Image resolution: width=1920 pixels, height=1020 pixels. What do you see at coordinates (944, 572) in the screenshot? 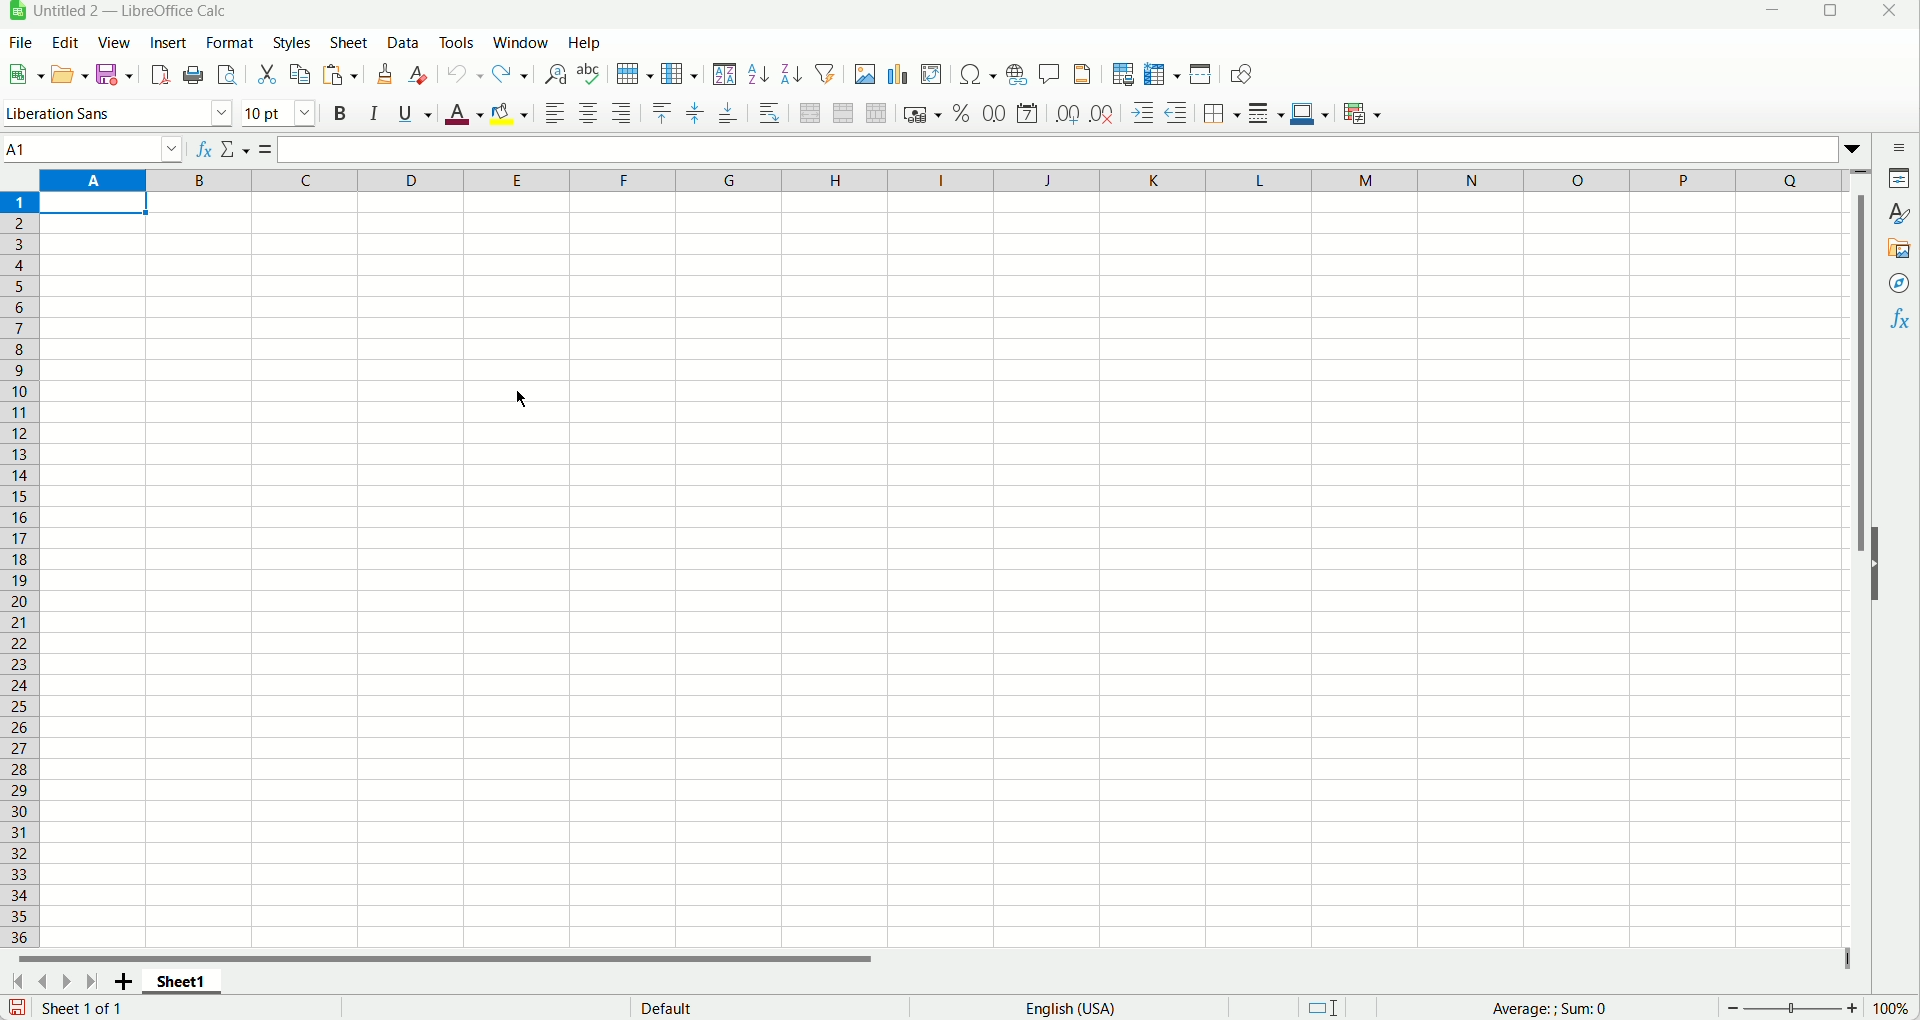
I see `Workspace` at bounding box center [944, 572].